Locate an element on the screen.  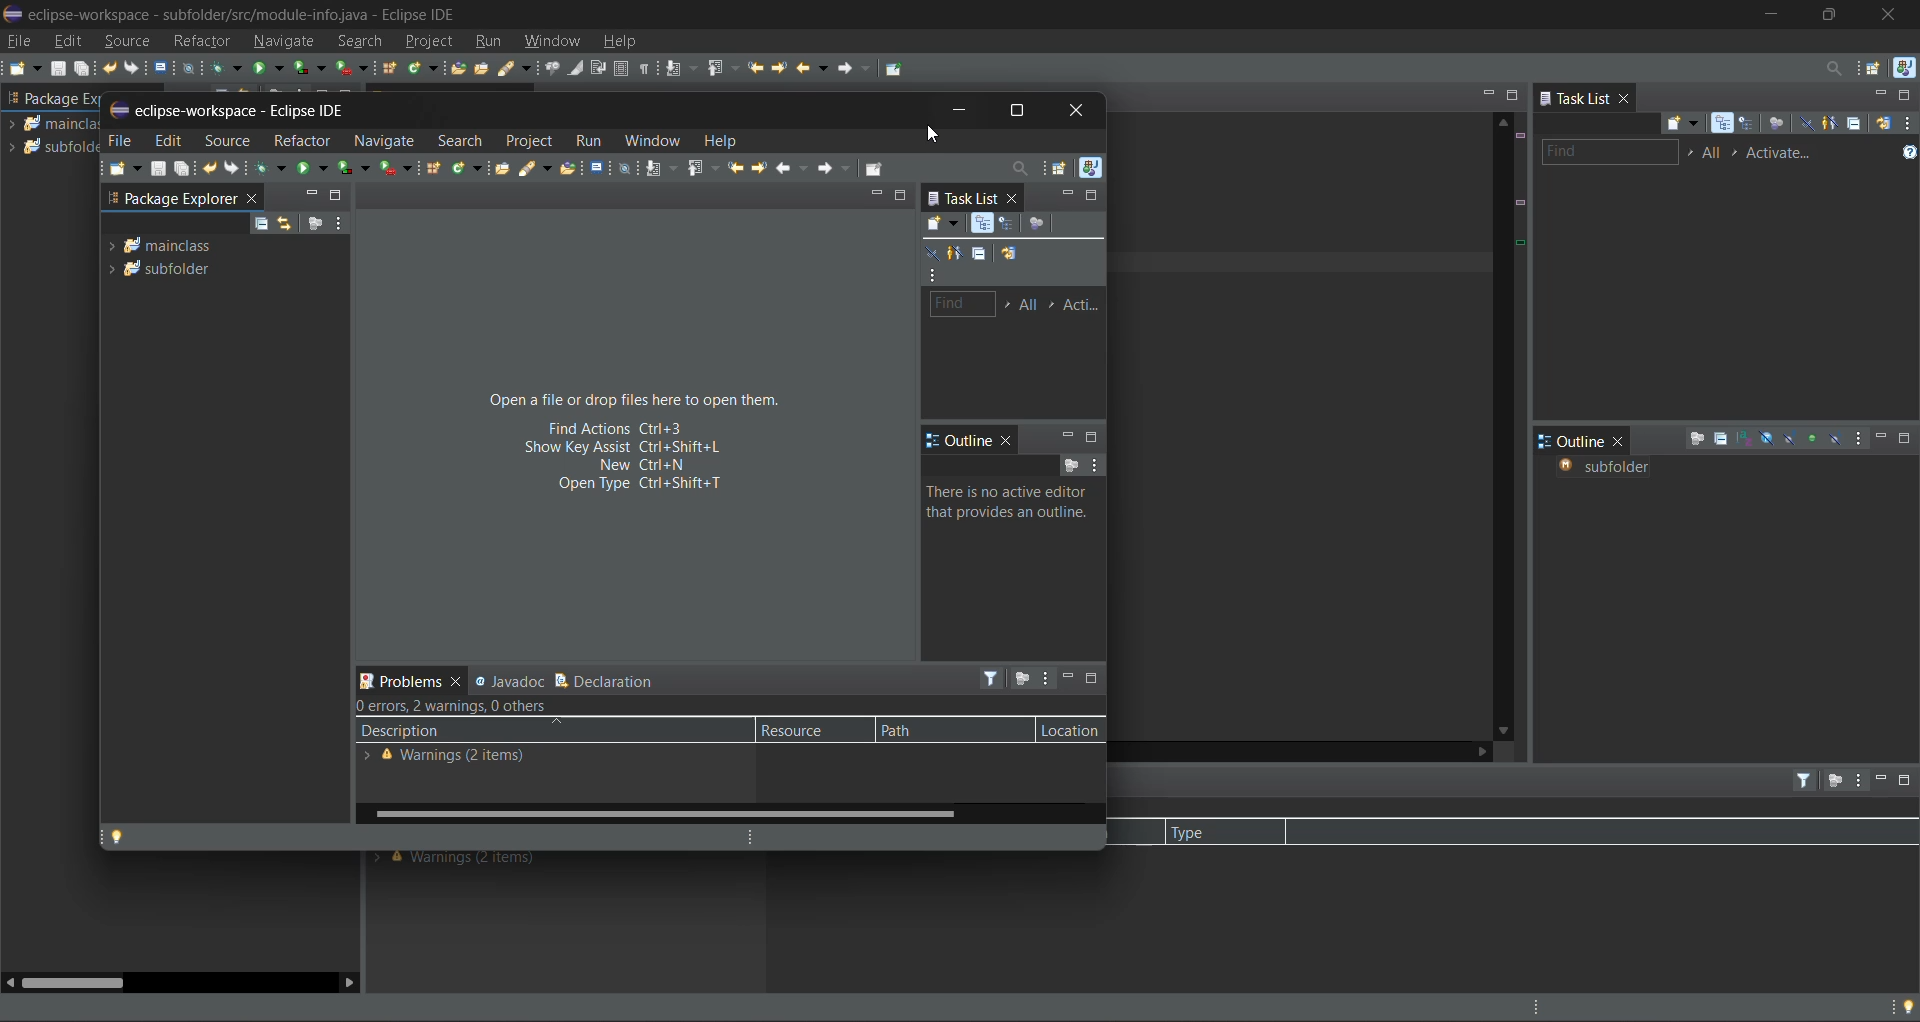
focus on active task is located at coordinates (1023, 679).